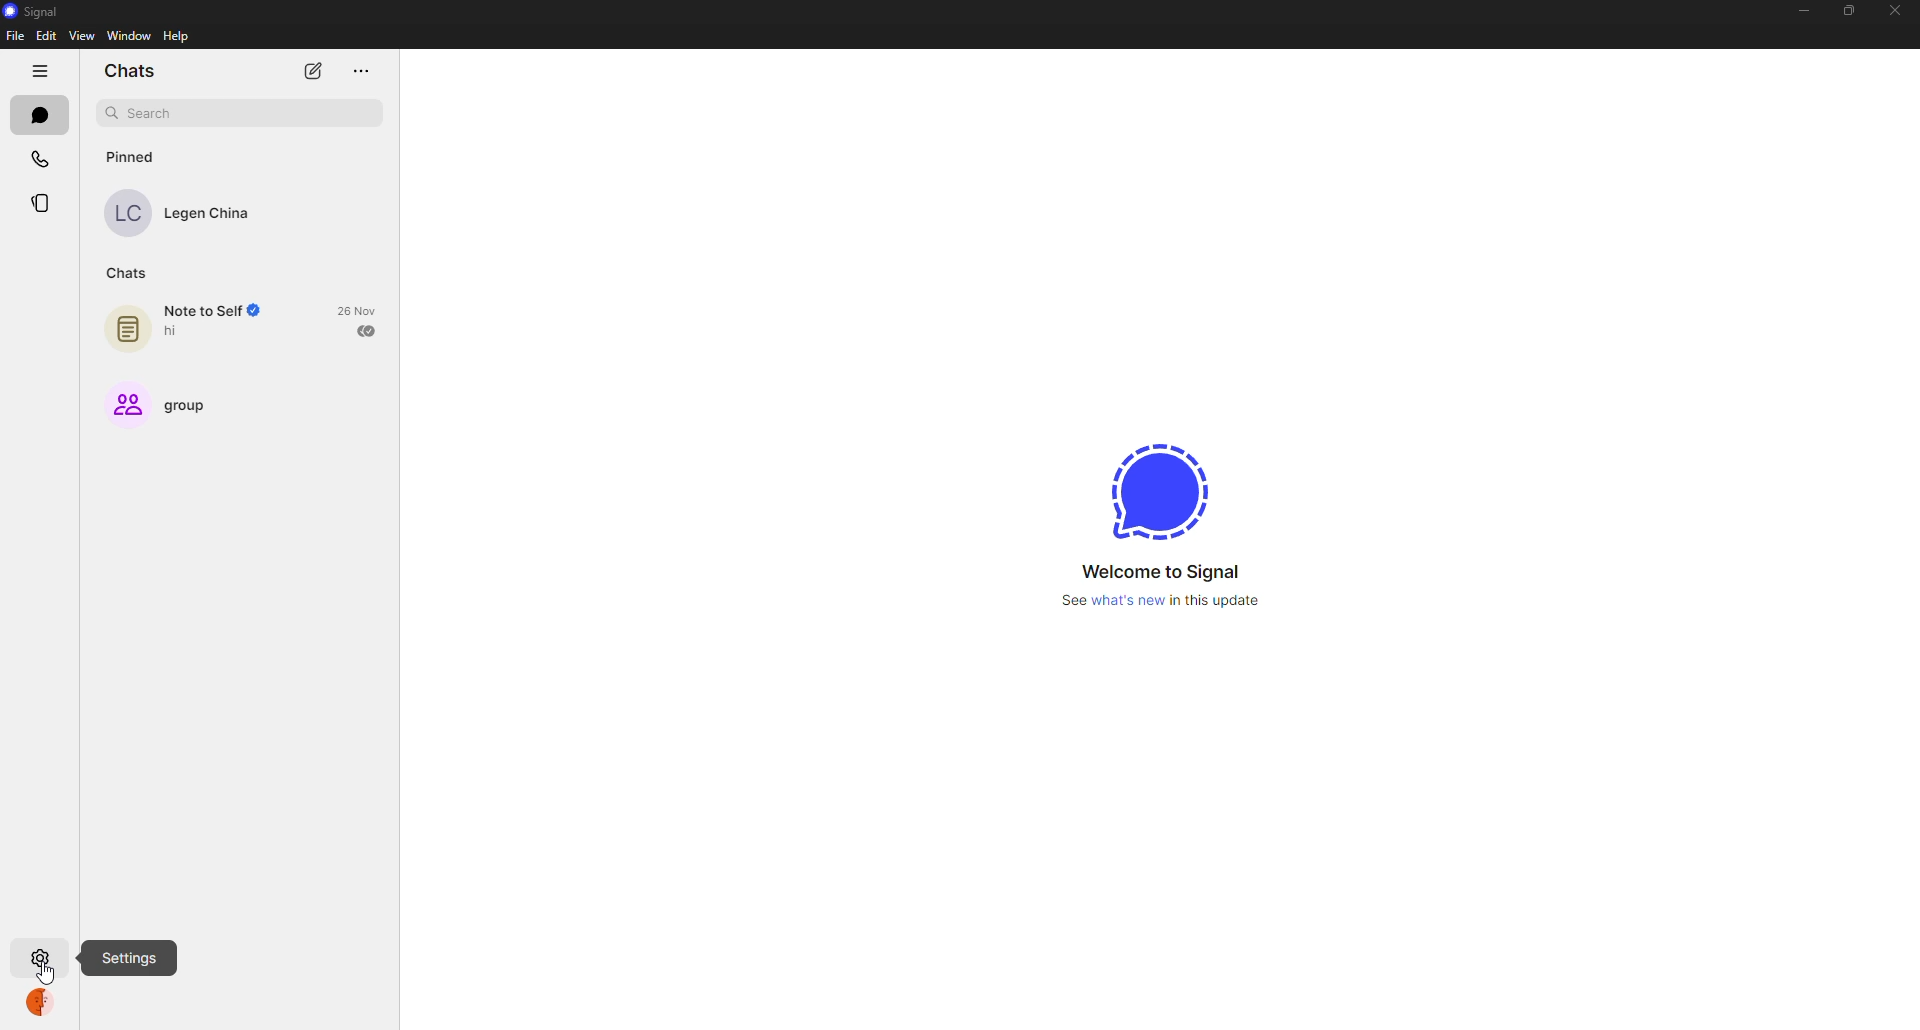  What do you see at coordinates (1802, 11) in the screenshot?
I see `minimize` at bounding box center [1802, 11].